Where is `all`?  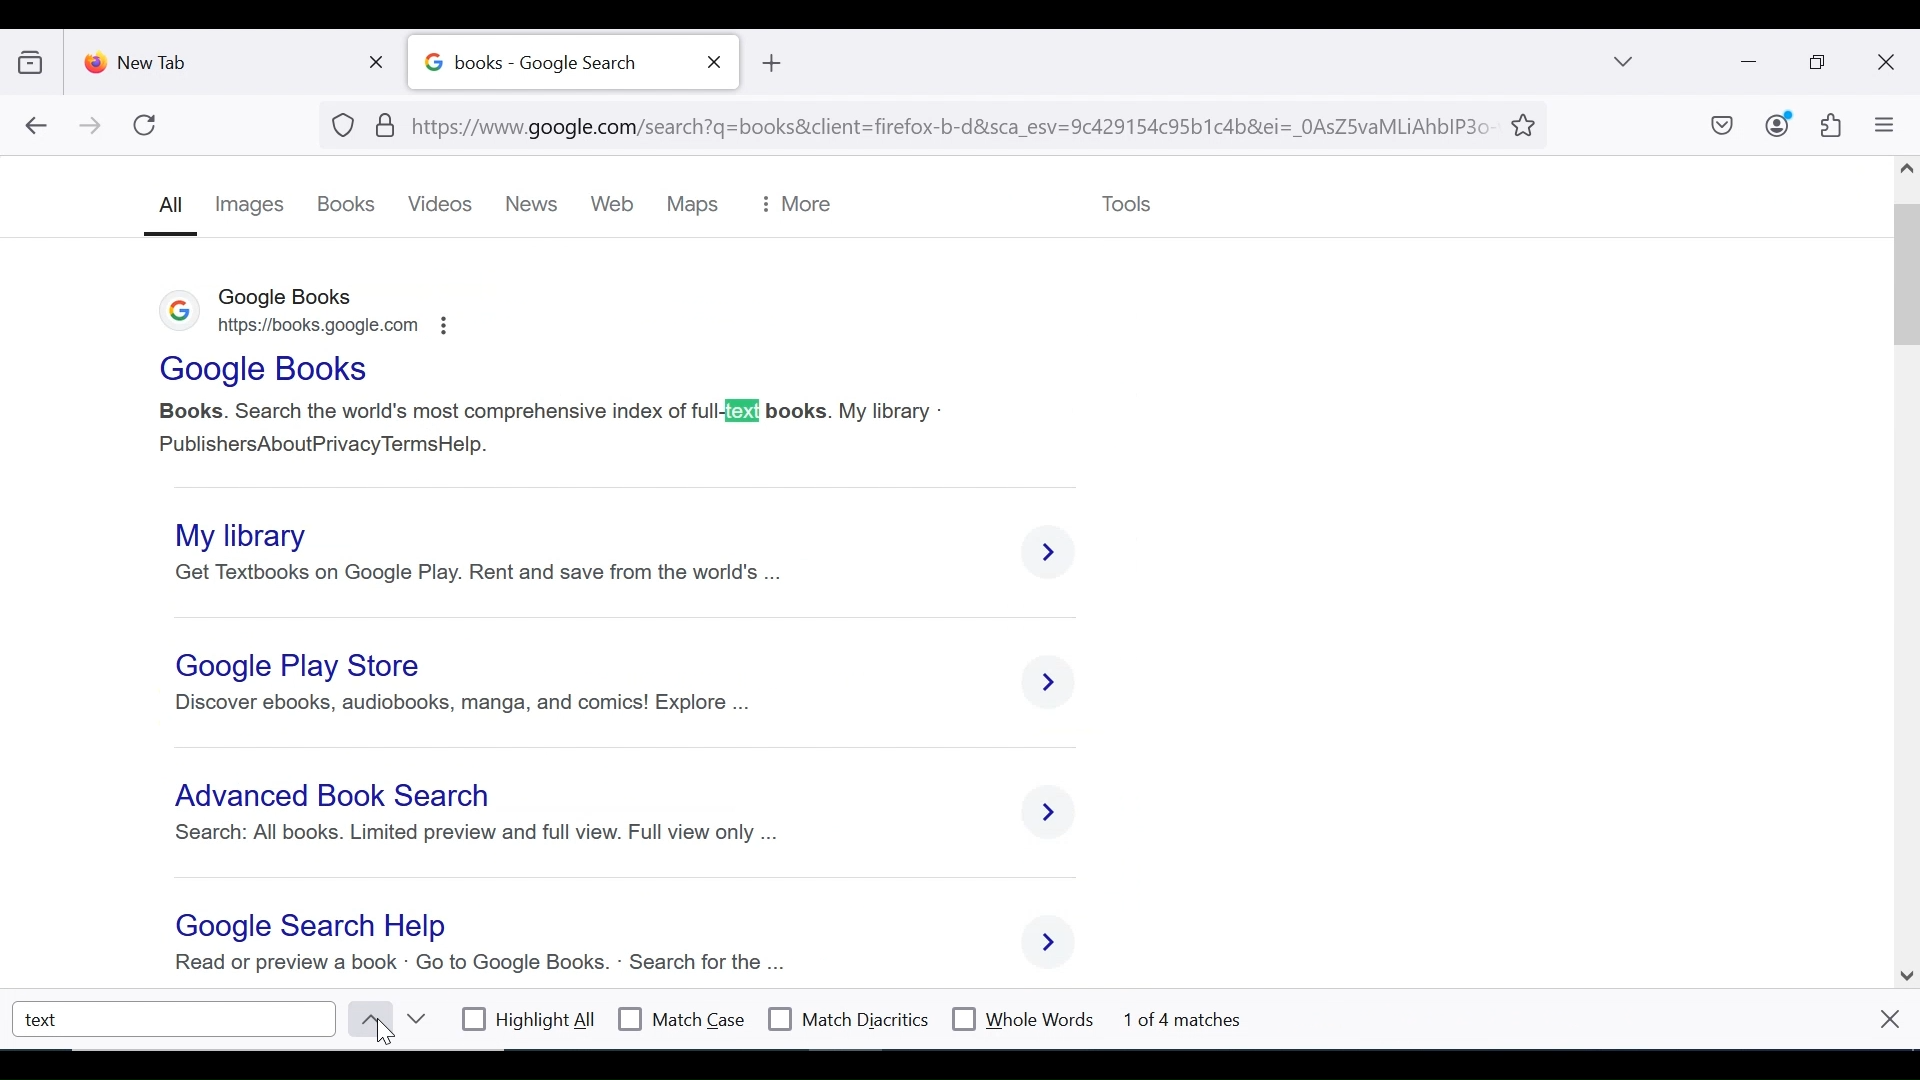 all is located at coordinates (168, 210).